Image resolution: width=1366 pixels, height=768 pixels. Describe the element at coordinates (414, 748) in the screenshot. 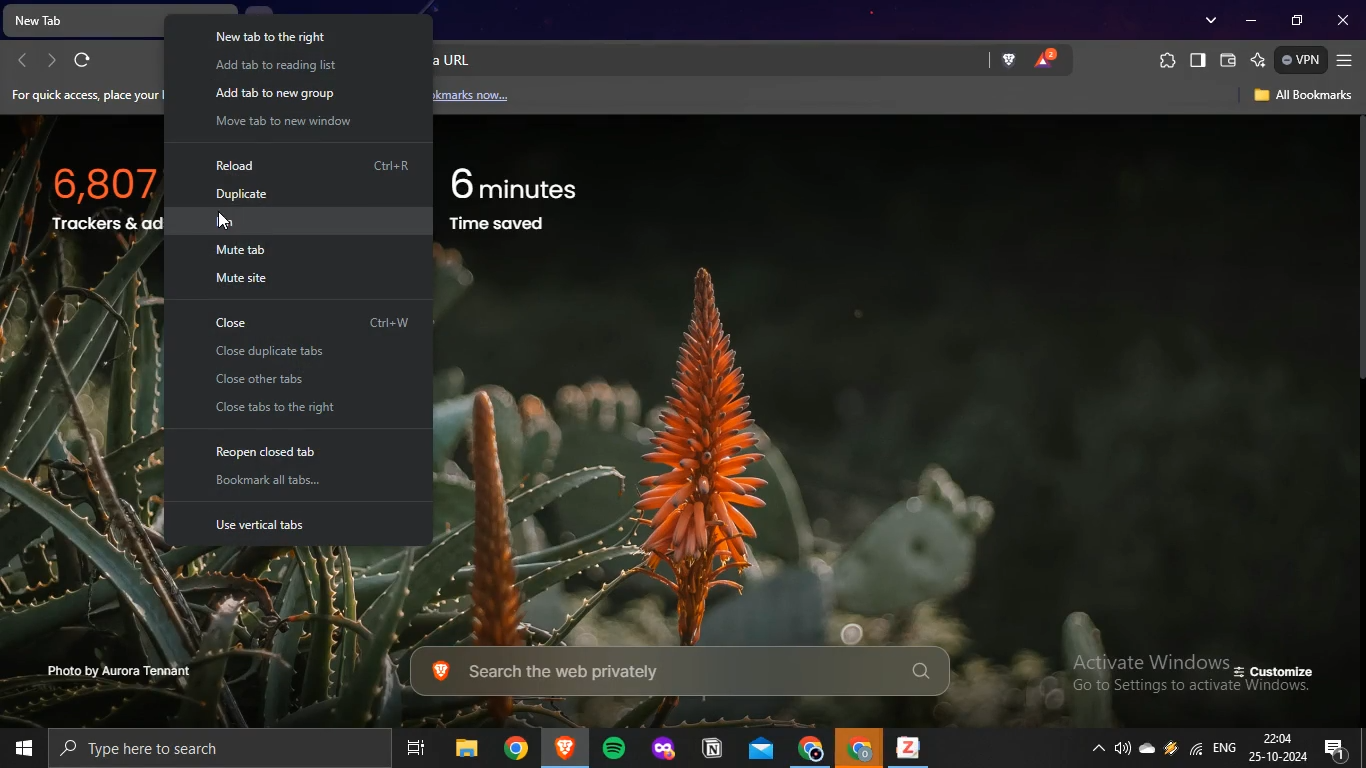

I see `task view ` at that location.